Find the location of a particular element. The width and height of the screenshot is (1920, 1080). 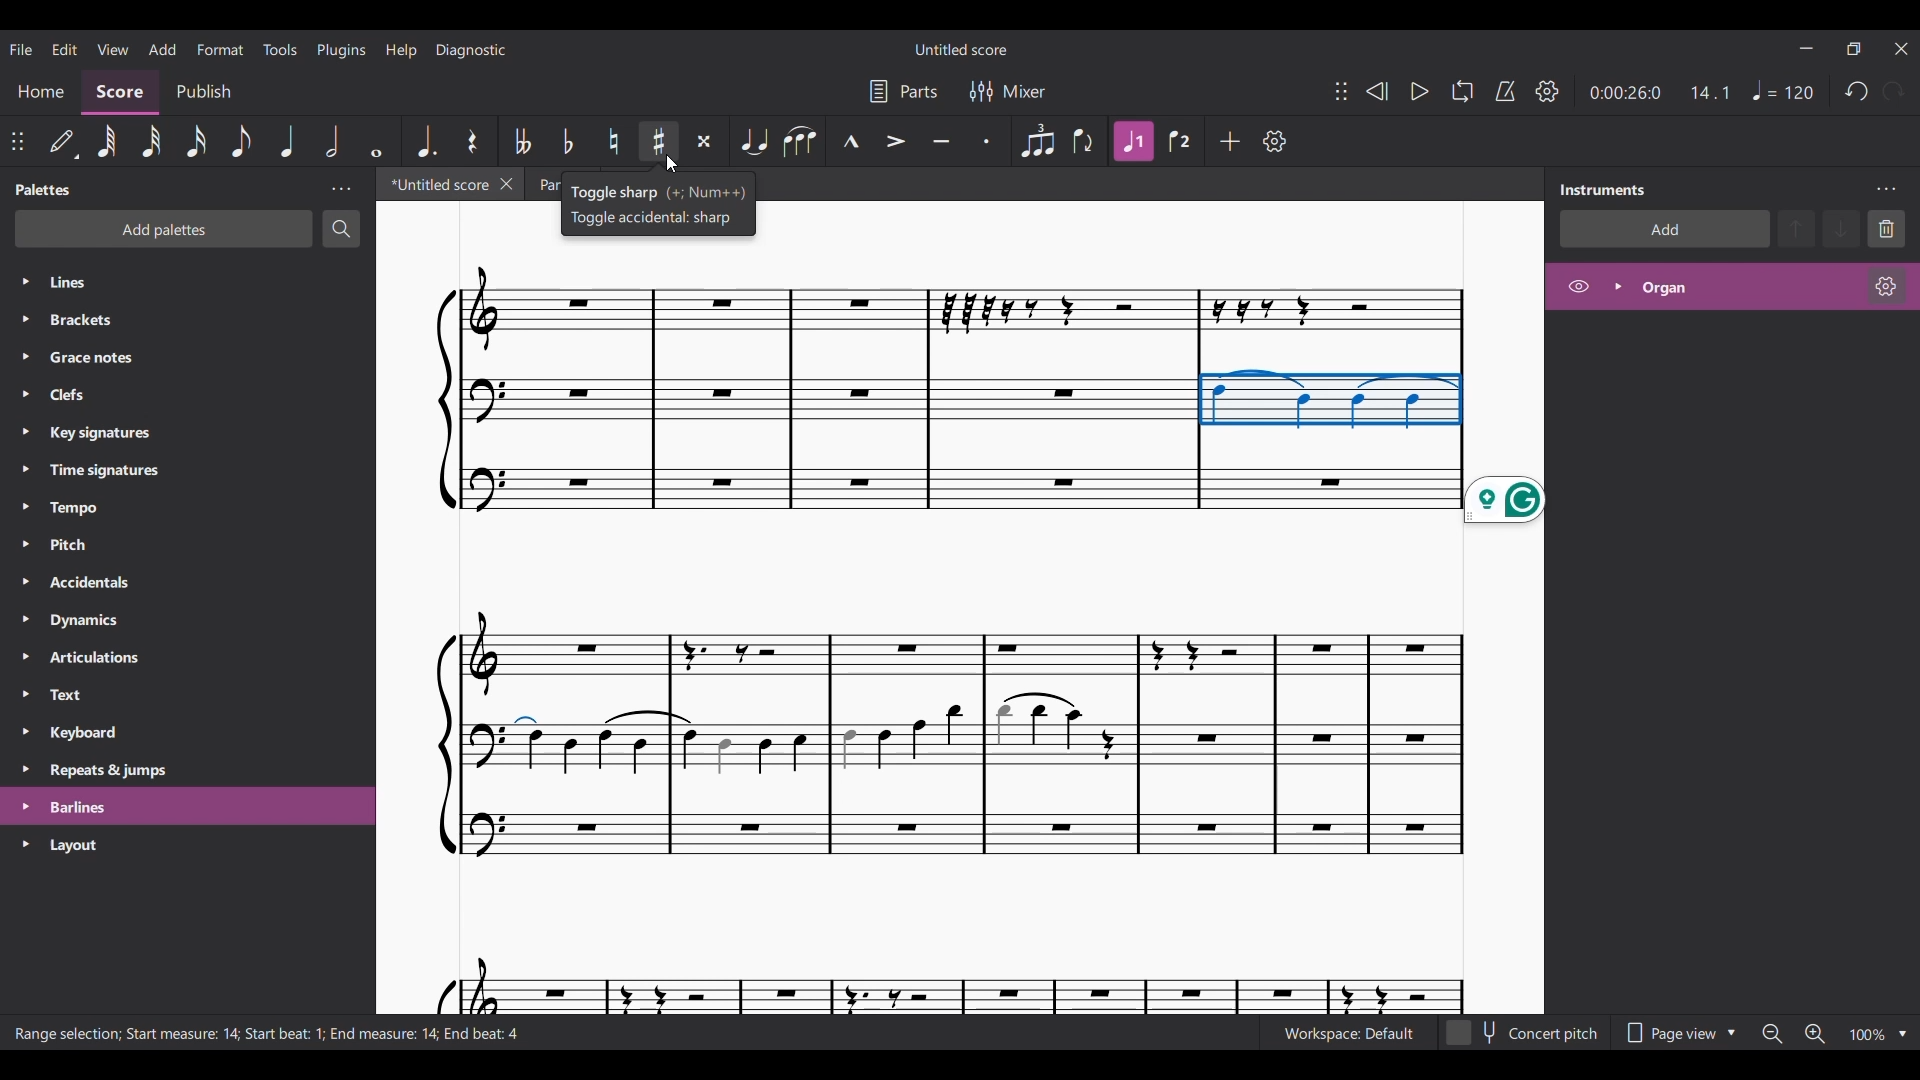

Expand Organ is located at coordinates (1616, 286).